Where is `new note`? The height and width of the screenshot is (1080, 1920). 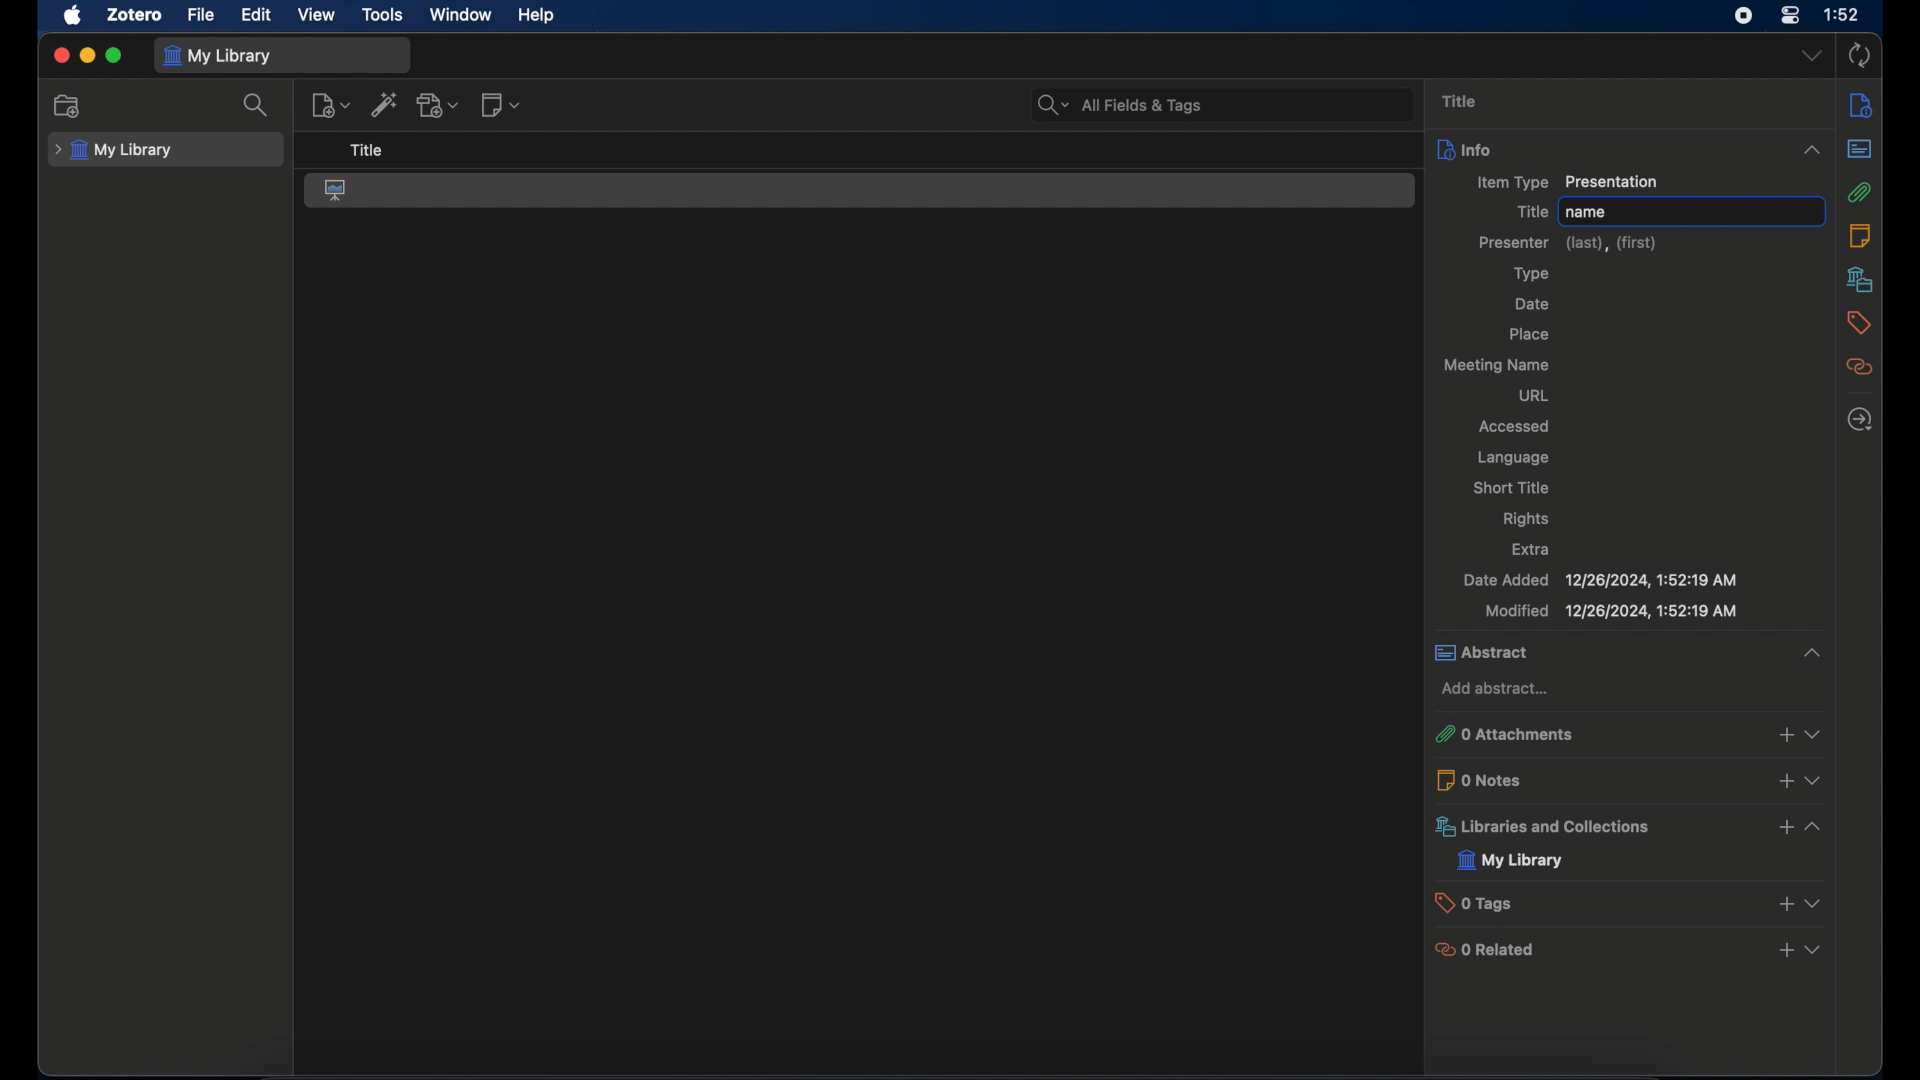 new note is located at coordinates (503, 106).